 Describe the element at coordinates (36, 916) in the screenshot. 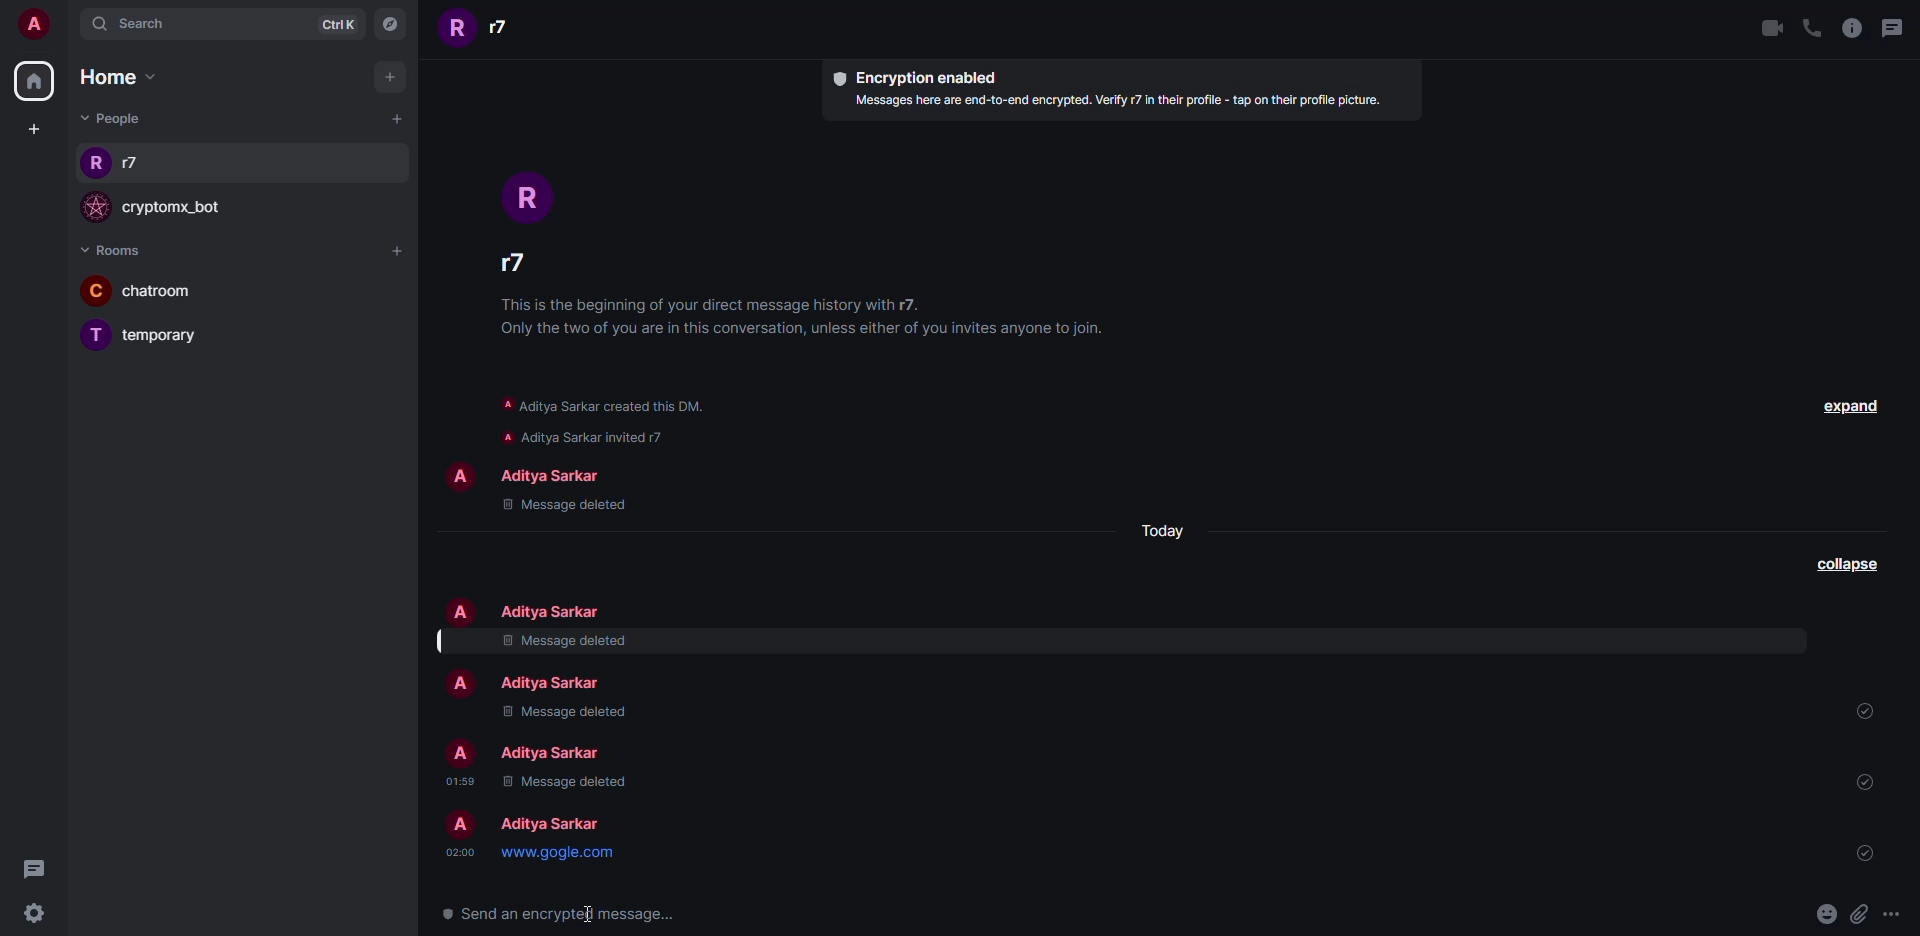

I see `settings` at that location.